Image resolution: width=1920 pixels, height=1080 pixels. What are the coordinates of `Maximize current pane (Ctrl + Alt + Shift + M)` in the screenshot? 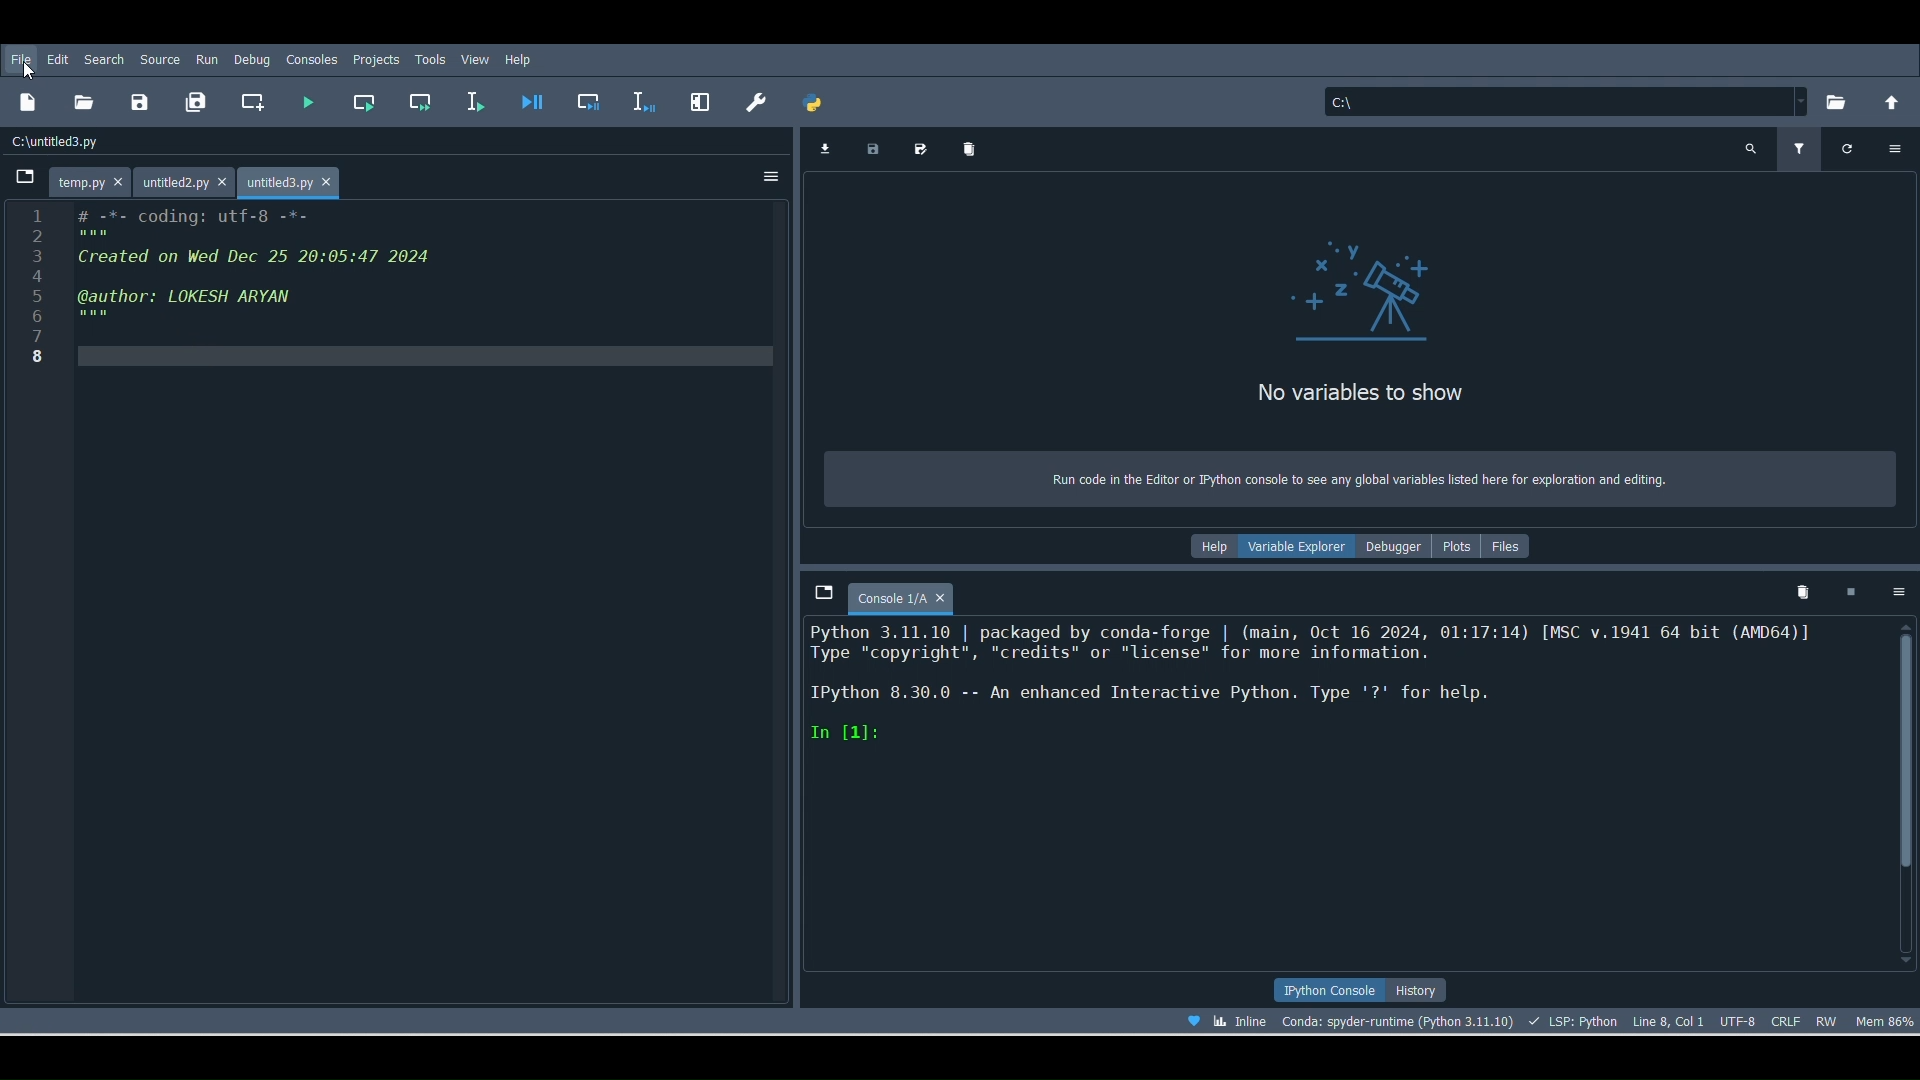 It's located at (752, 100).